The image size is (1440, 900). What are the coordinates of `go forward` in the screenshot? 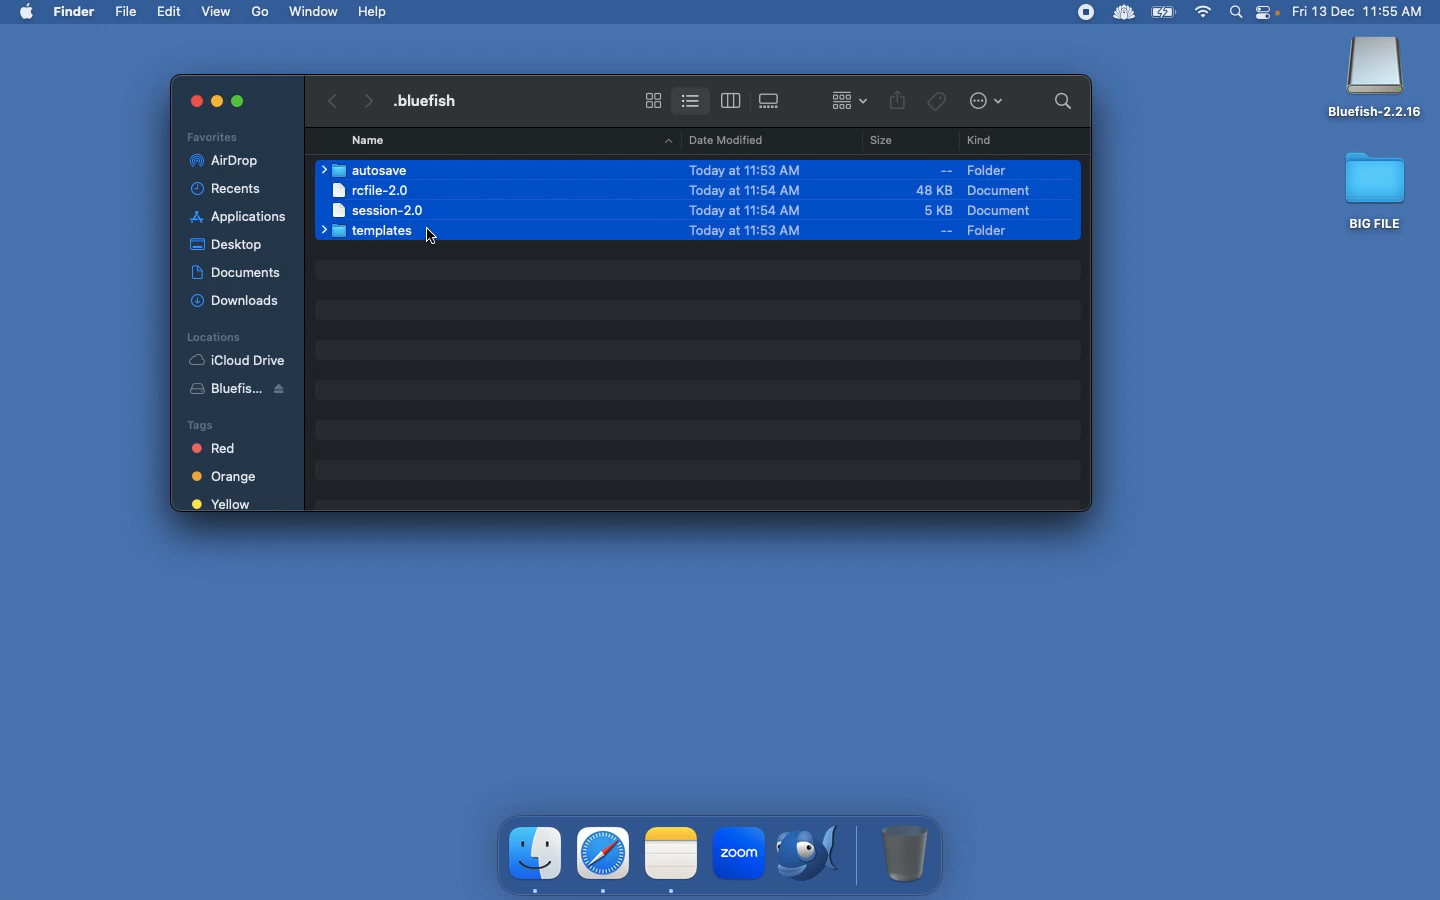 It's located at (366, 97).